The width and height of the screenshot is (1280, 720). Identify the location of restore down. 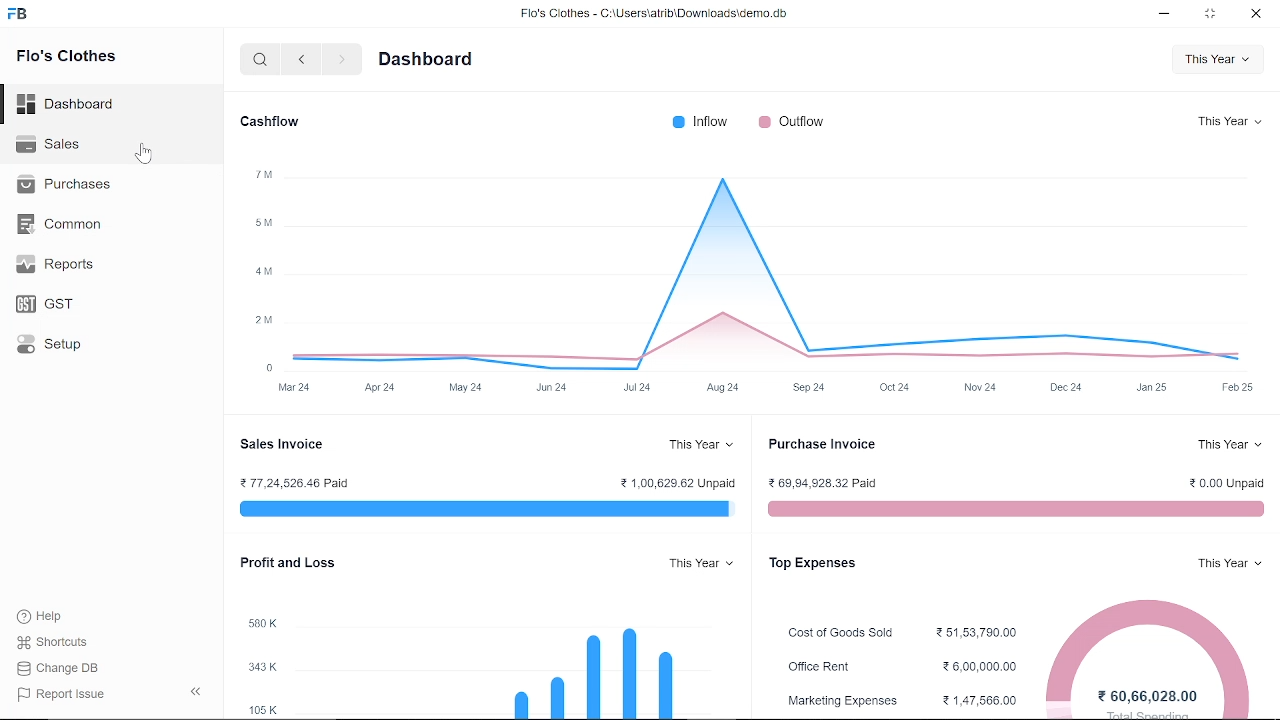
(1210, 16).